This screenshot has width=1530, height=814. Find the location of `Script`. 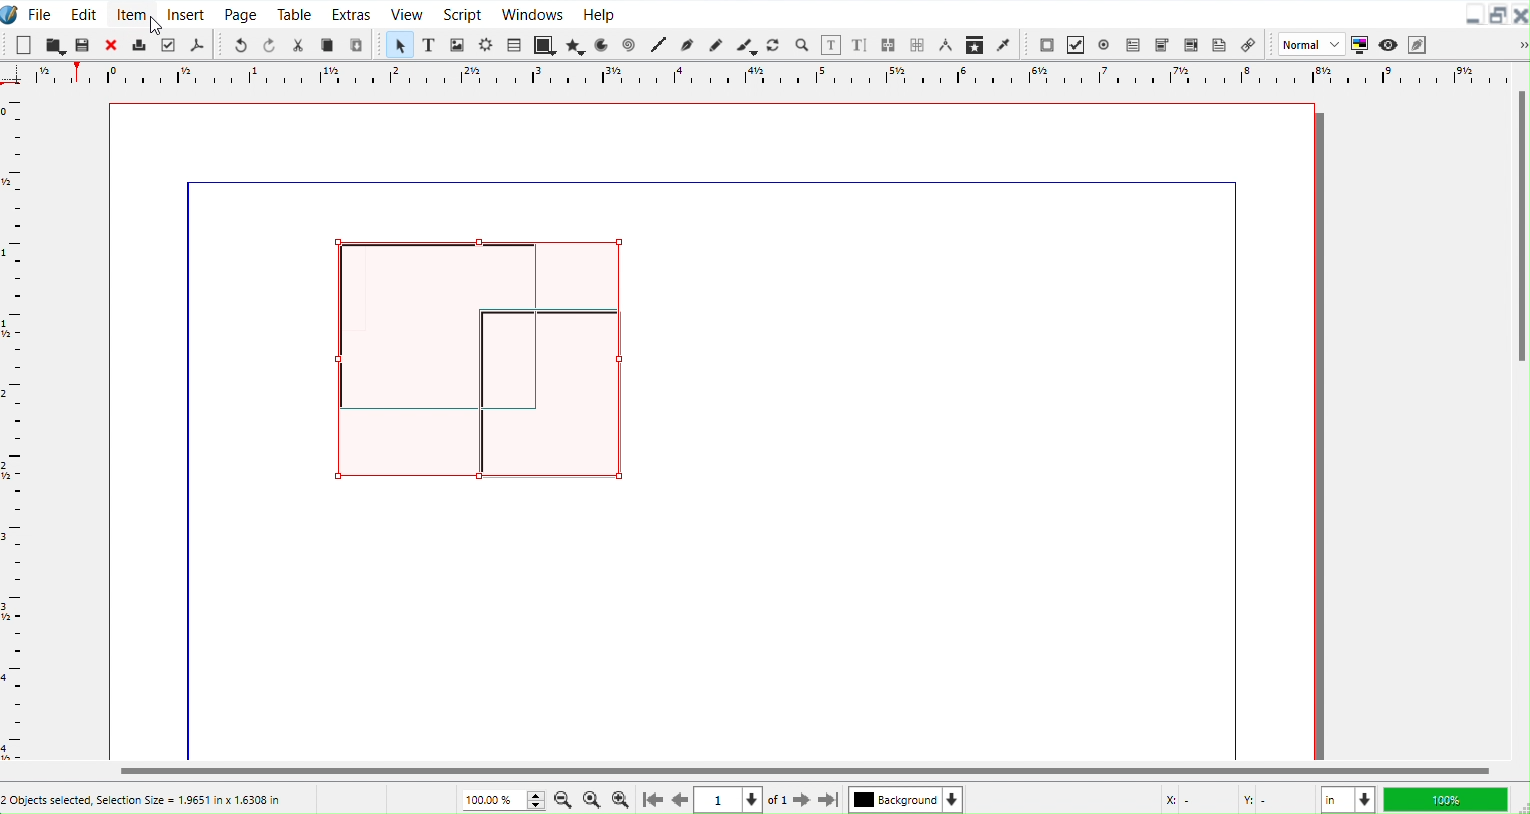

Script is located at coordinates (463, 13).